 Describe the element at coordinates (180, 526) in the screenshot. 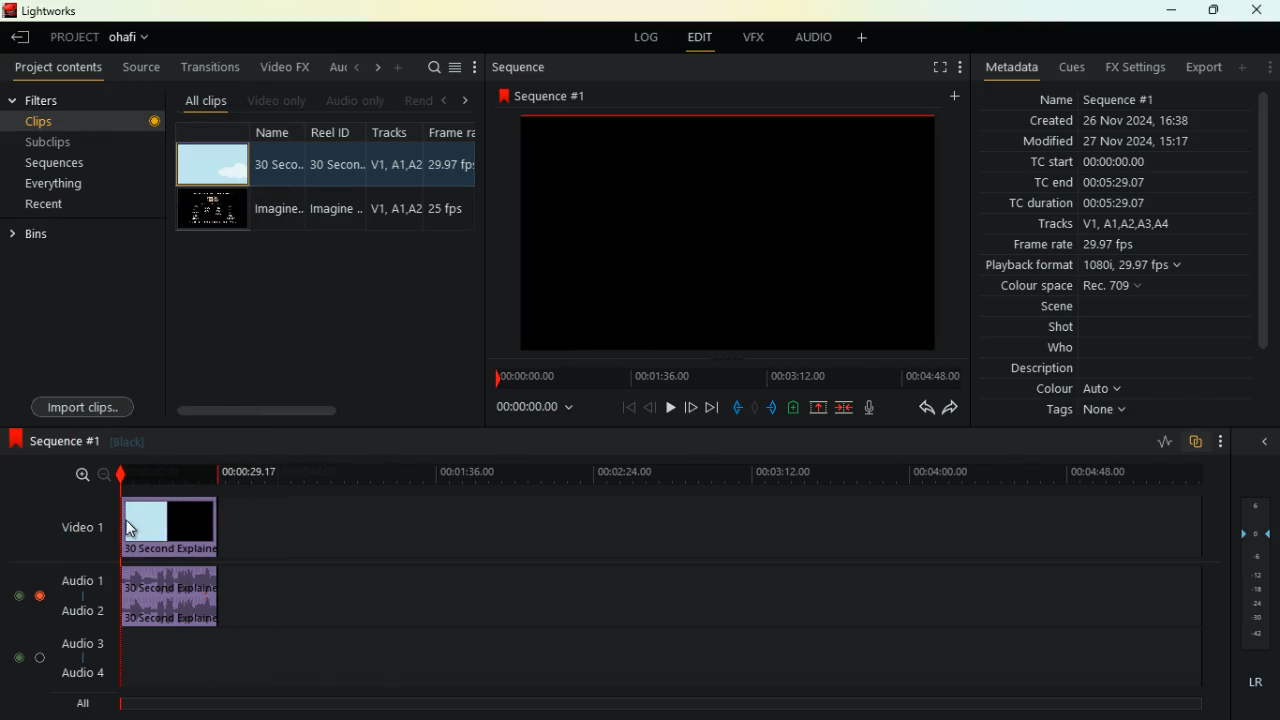

I see `video` at that location.